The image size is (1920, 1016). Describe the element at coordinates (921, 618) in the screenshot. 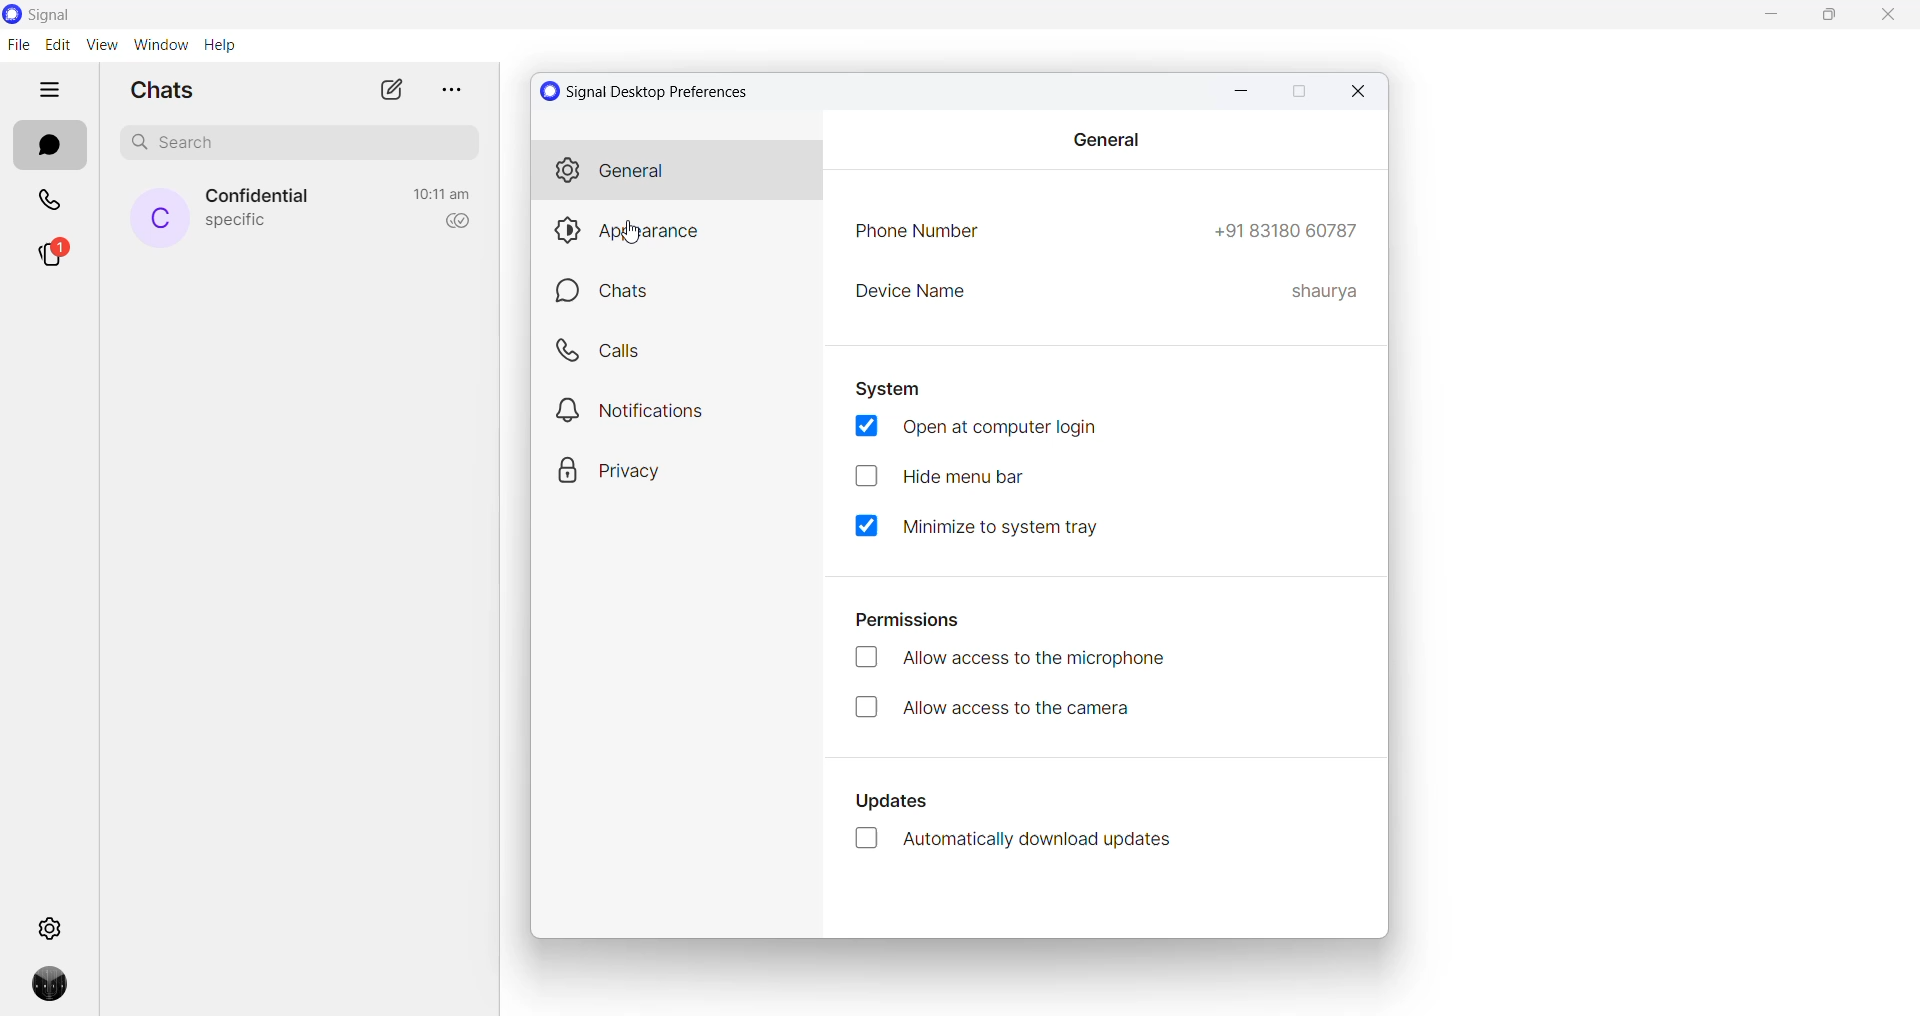

I see `permissions` at that location.